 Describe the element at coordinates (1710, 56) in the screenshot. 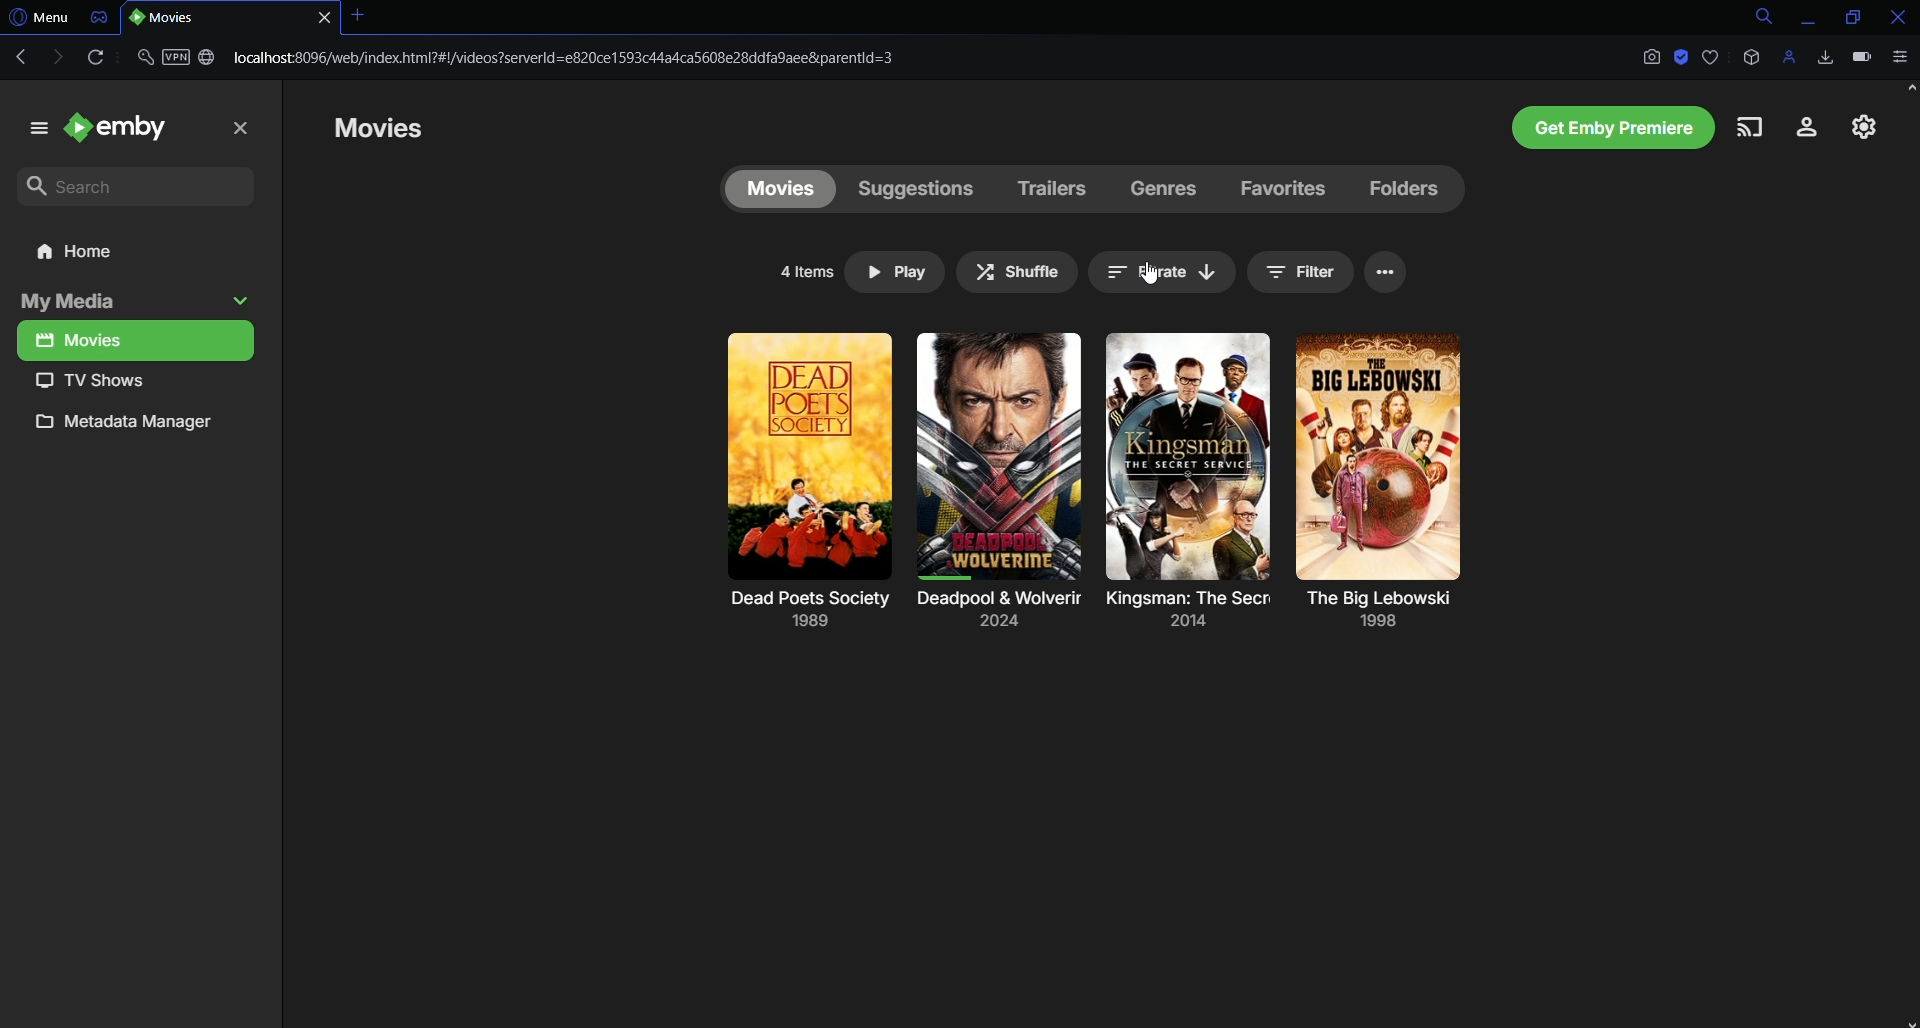

I see `Bookmark` at that location.